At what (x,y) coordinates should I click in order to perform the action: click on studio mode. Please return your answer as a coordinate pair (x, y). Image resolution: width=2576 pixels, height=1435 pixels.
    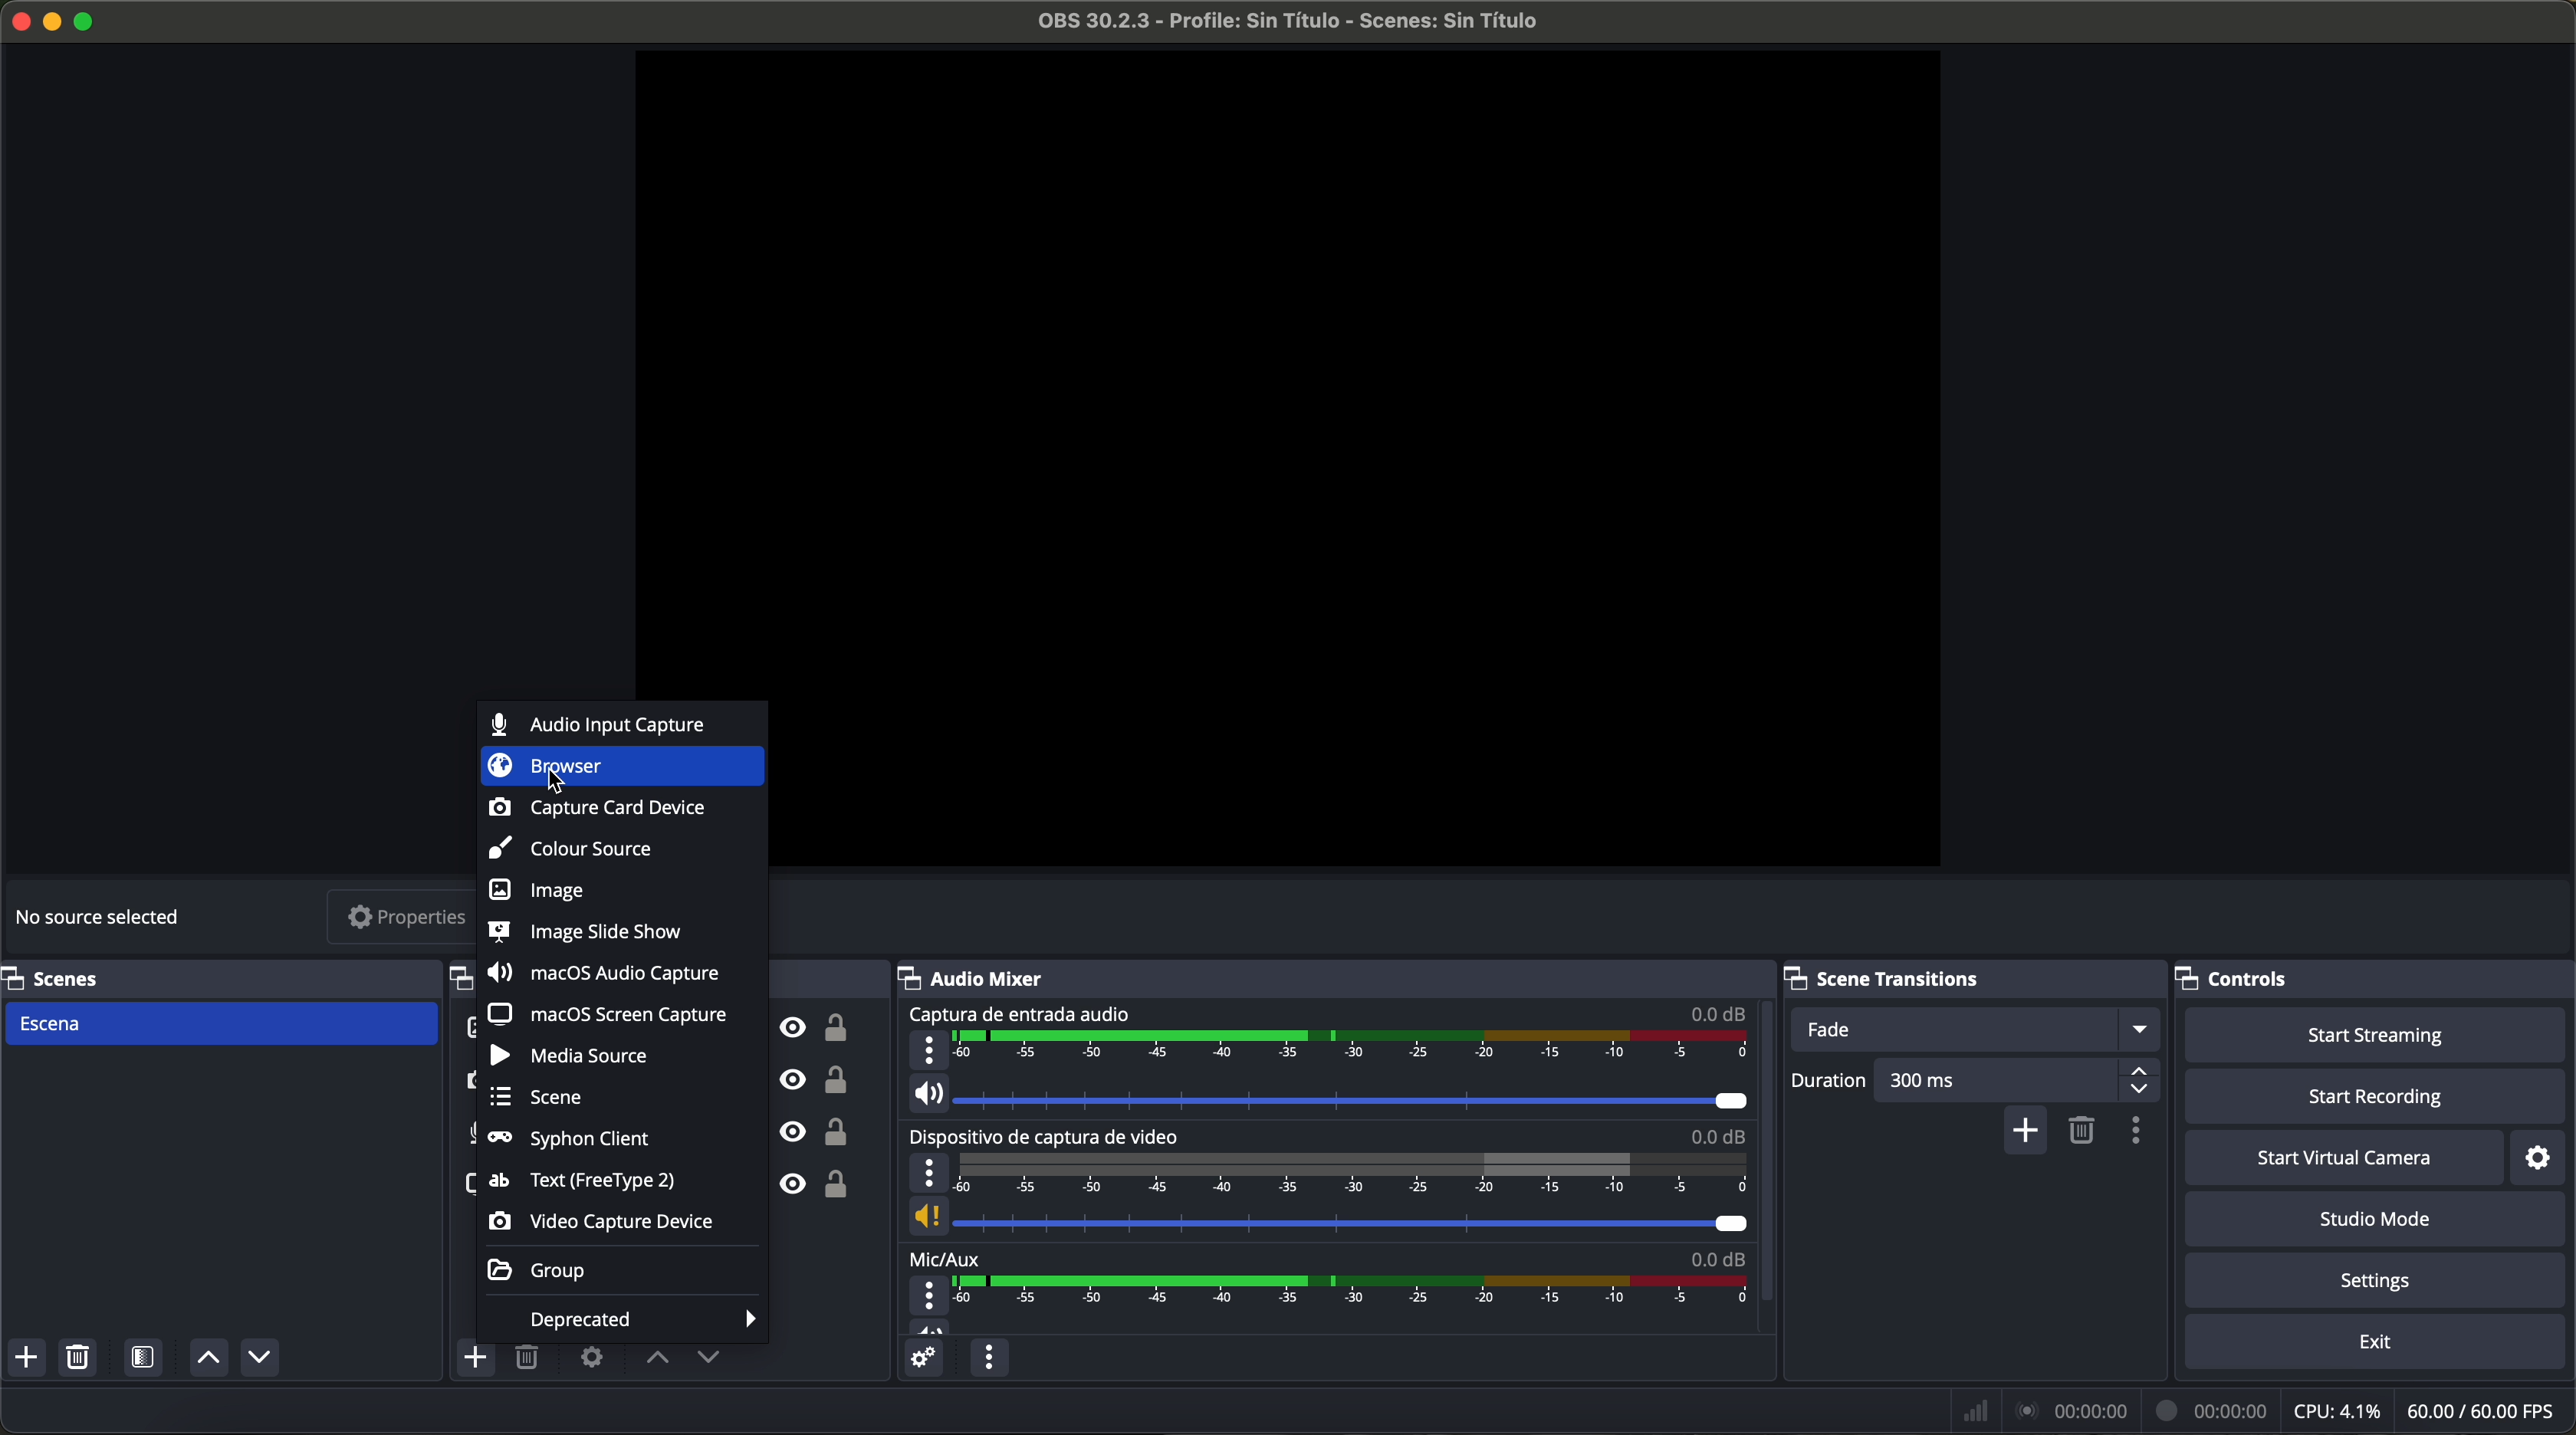
    Looking at the image, I should click on (2380, 1221).